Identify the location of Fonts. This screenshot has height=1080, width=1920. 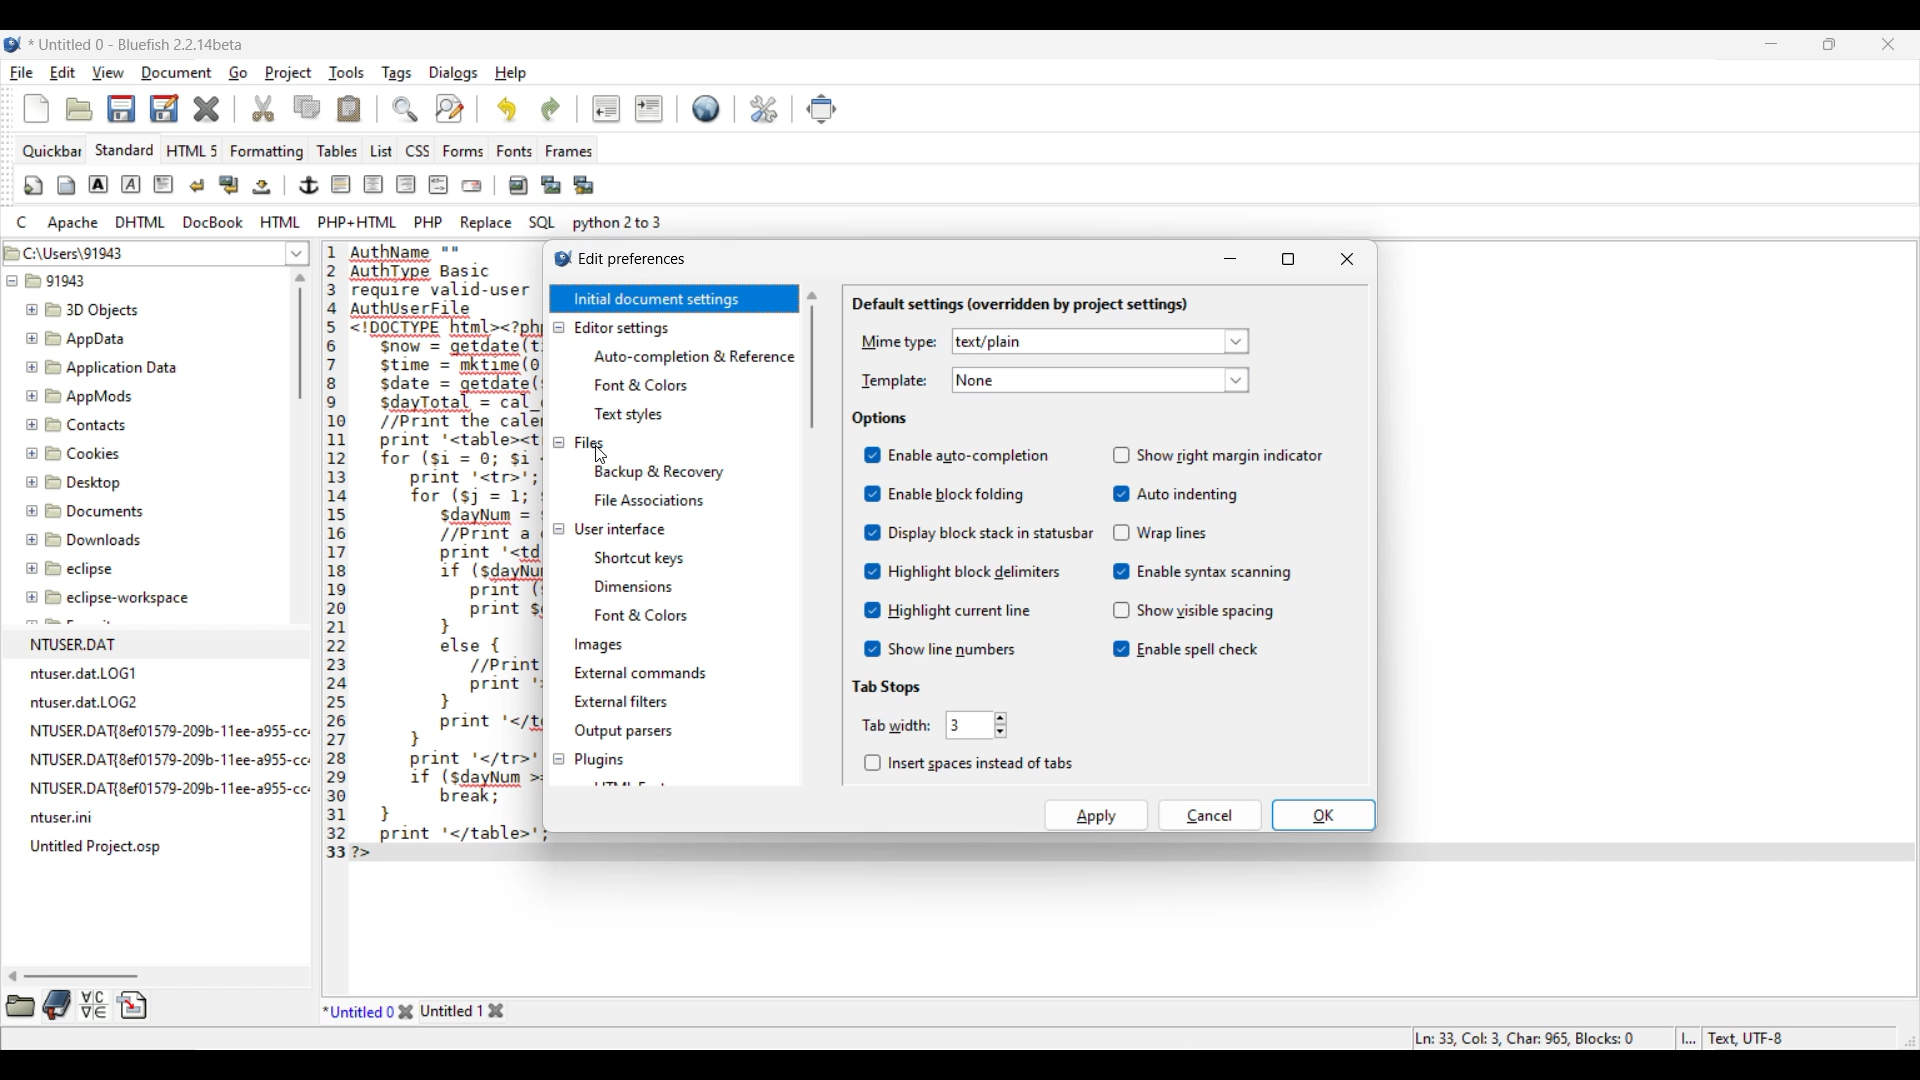
(515, 151).